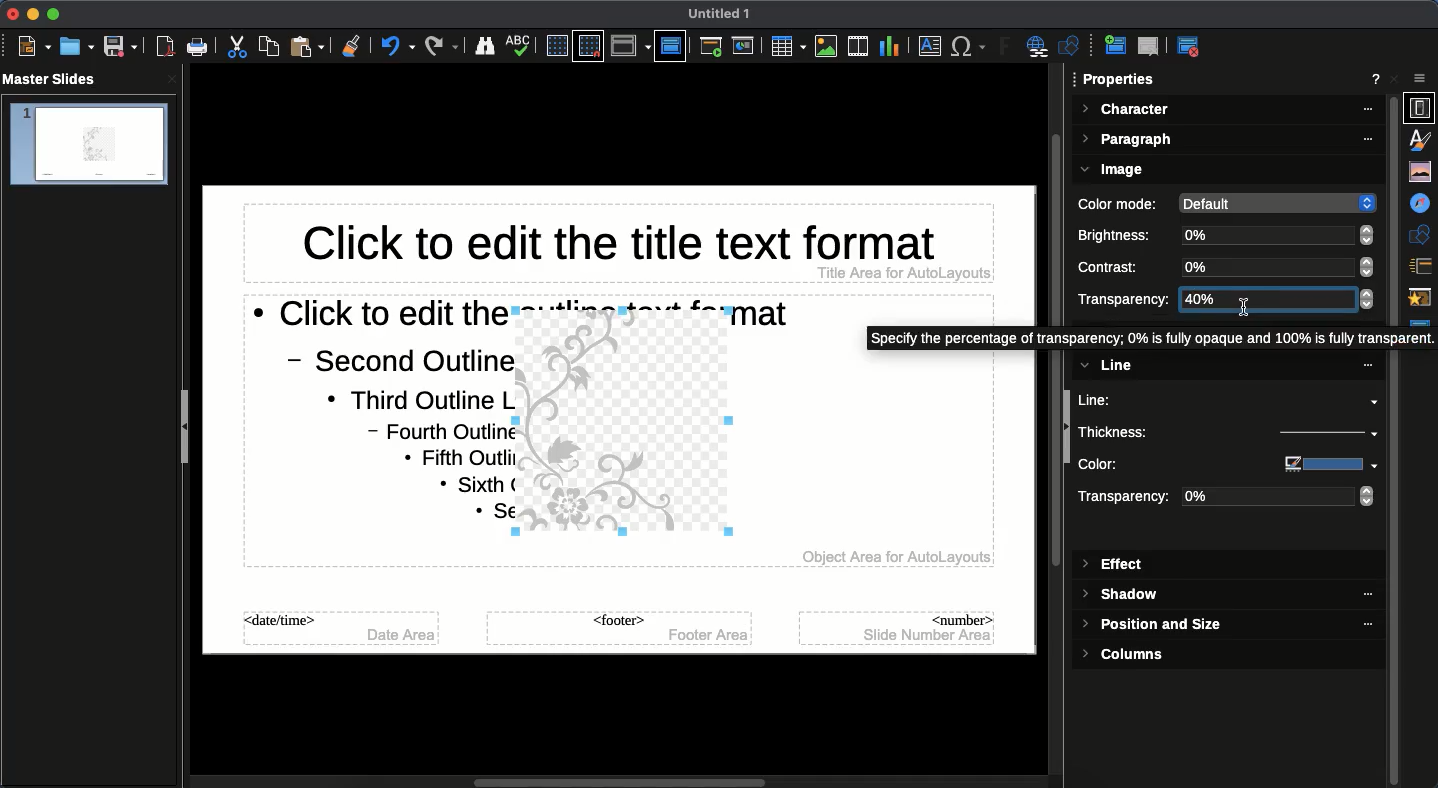 This screenshot has height=788, width=1438. What do you see at coordinates (1040, 48) in the screenshot?
I see `Hyperlink` at bounding box center [1040, 48].